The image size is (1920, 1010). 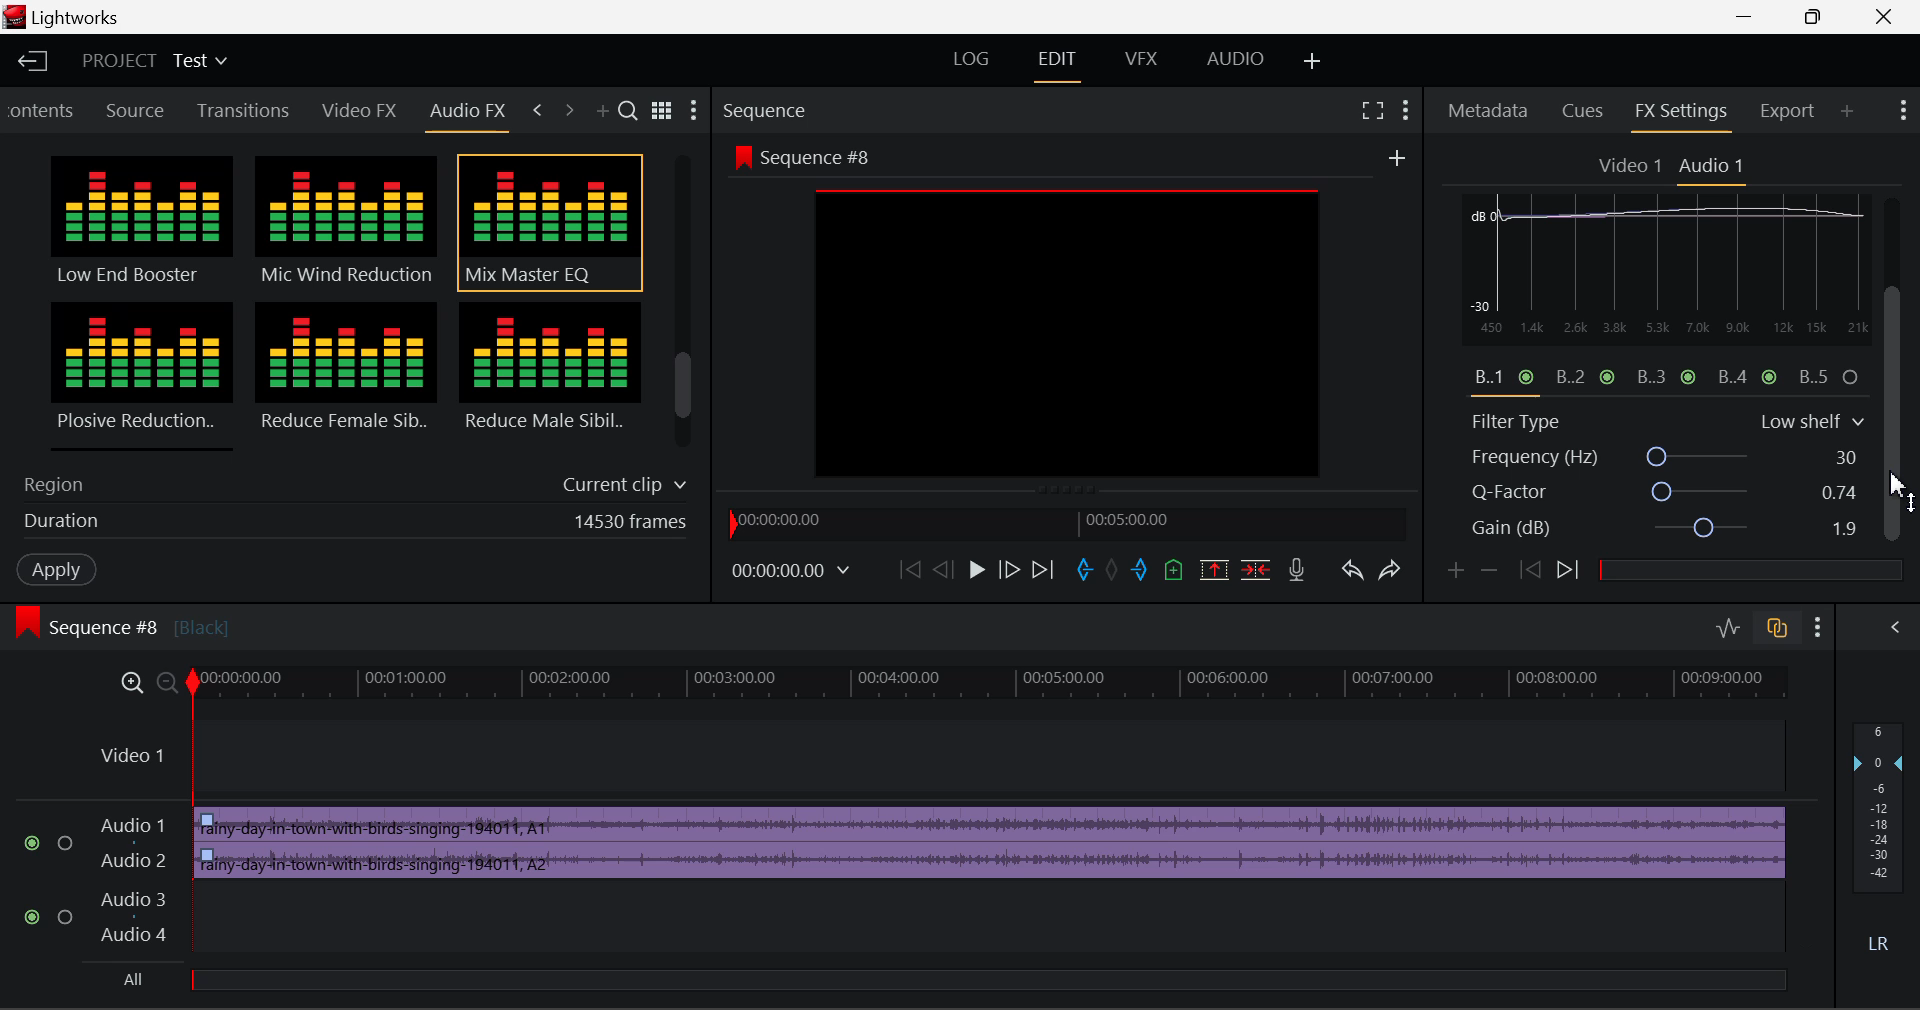 I want to click on Video FX, so click(x=354, y=112).